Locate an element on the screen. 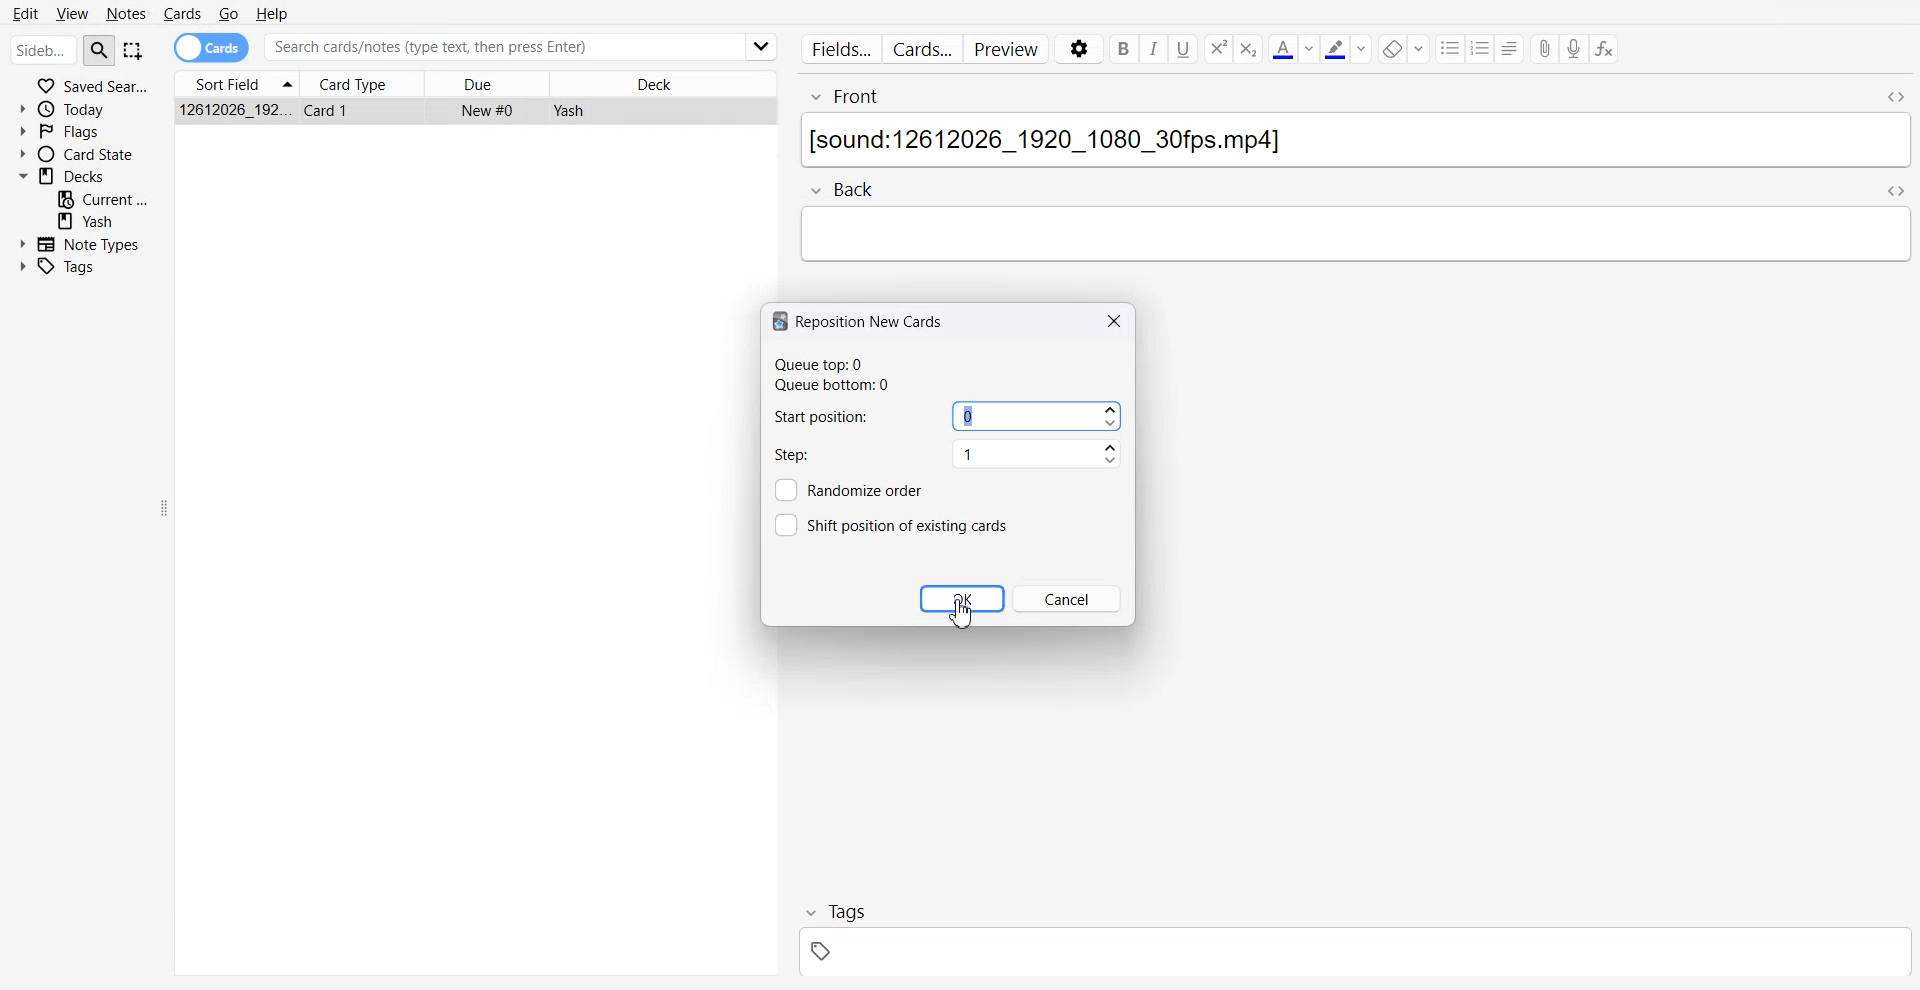 The width and height of the screenshot is (1920, 990). 12612026_192 is located at coordinates (235, 111).